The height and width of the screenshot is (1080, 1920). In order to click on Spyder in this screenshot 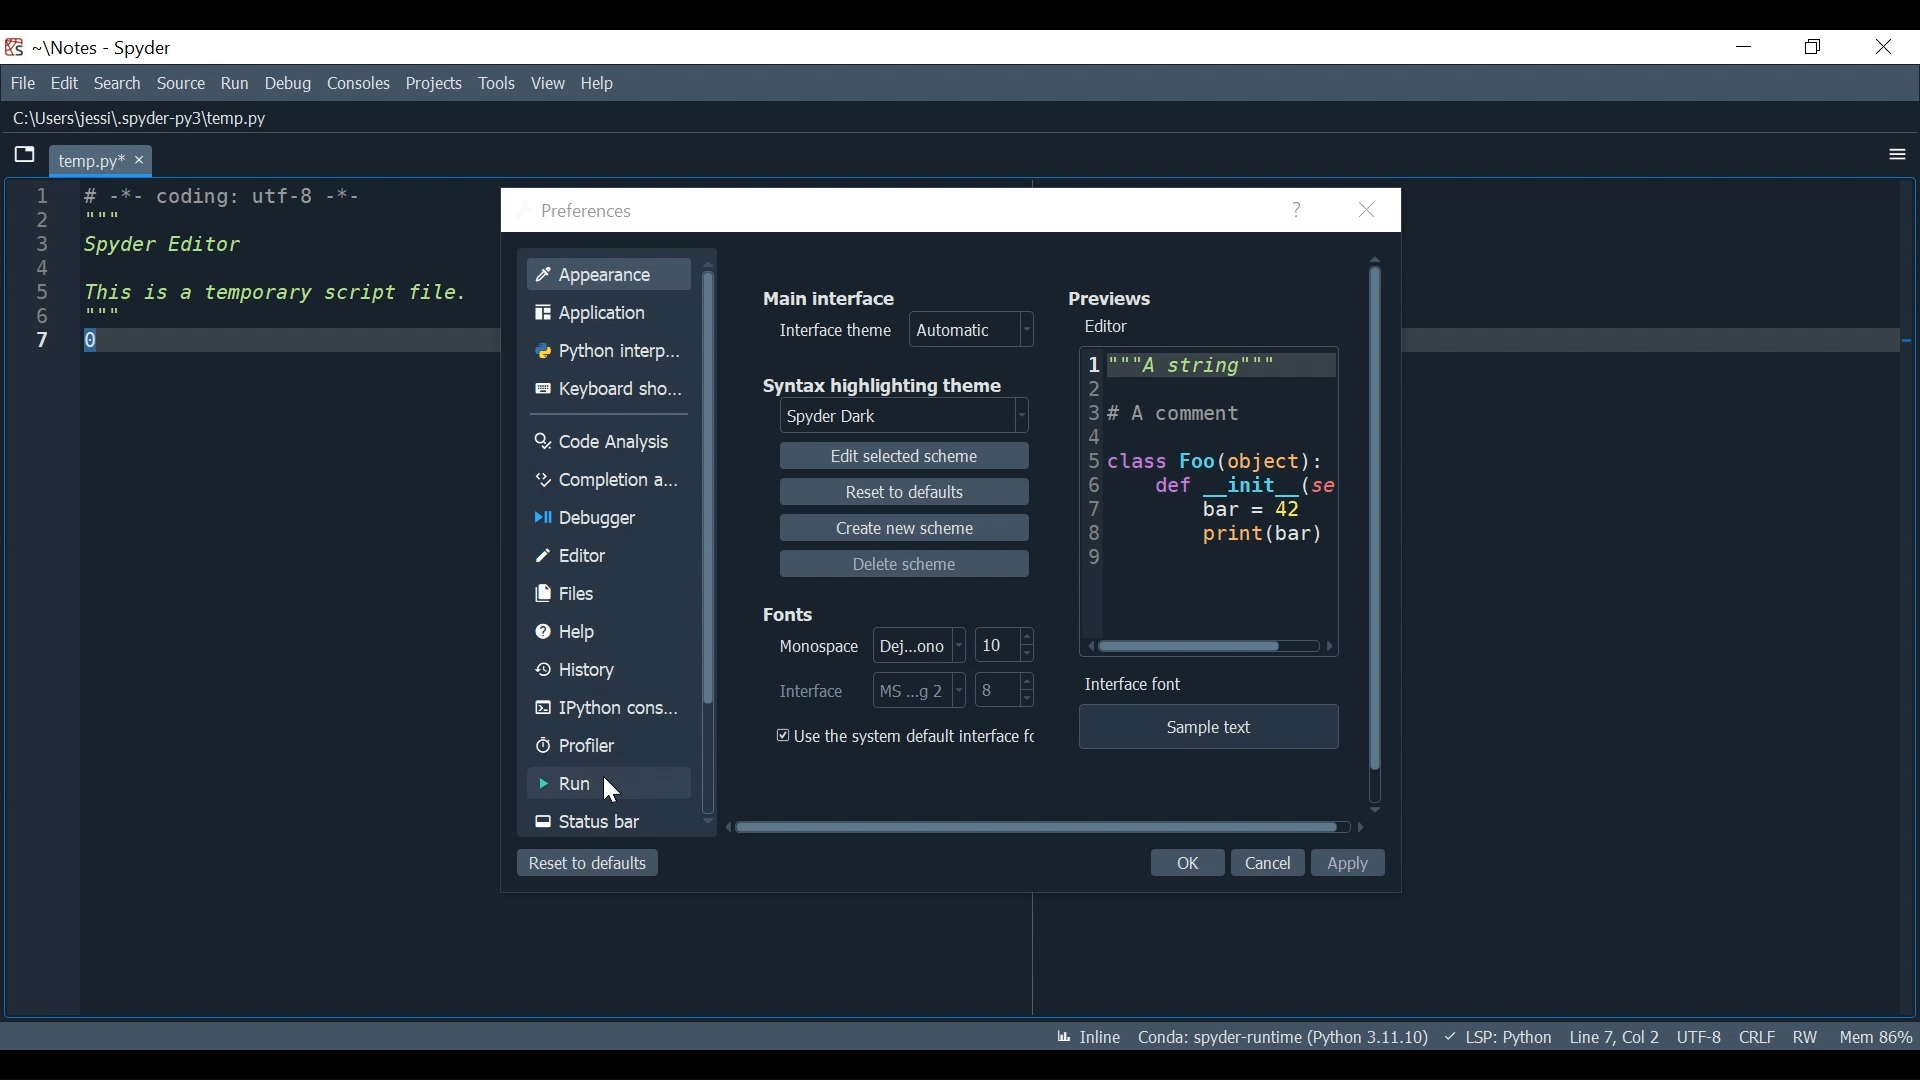, I will do `click(142, 50)`.